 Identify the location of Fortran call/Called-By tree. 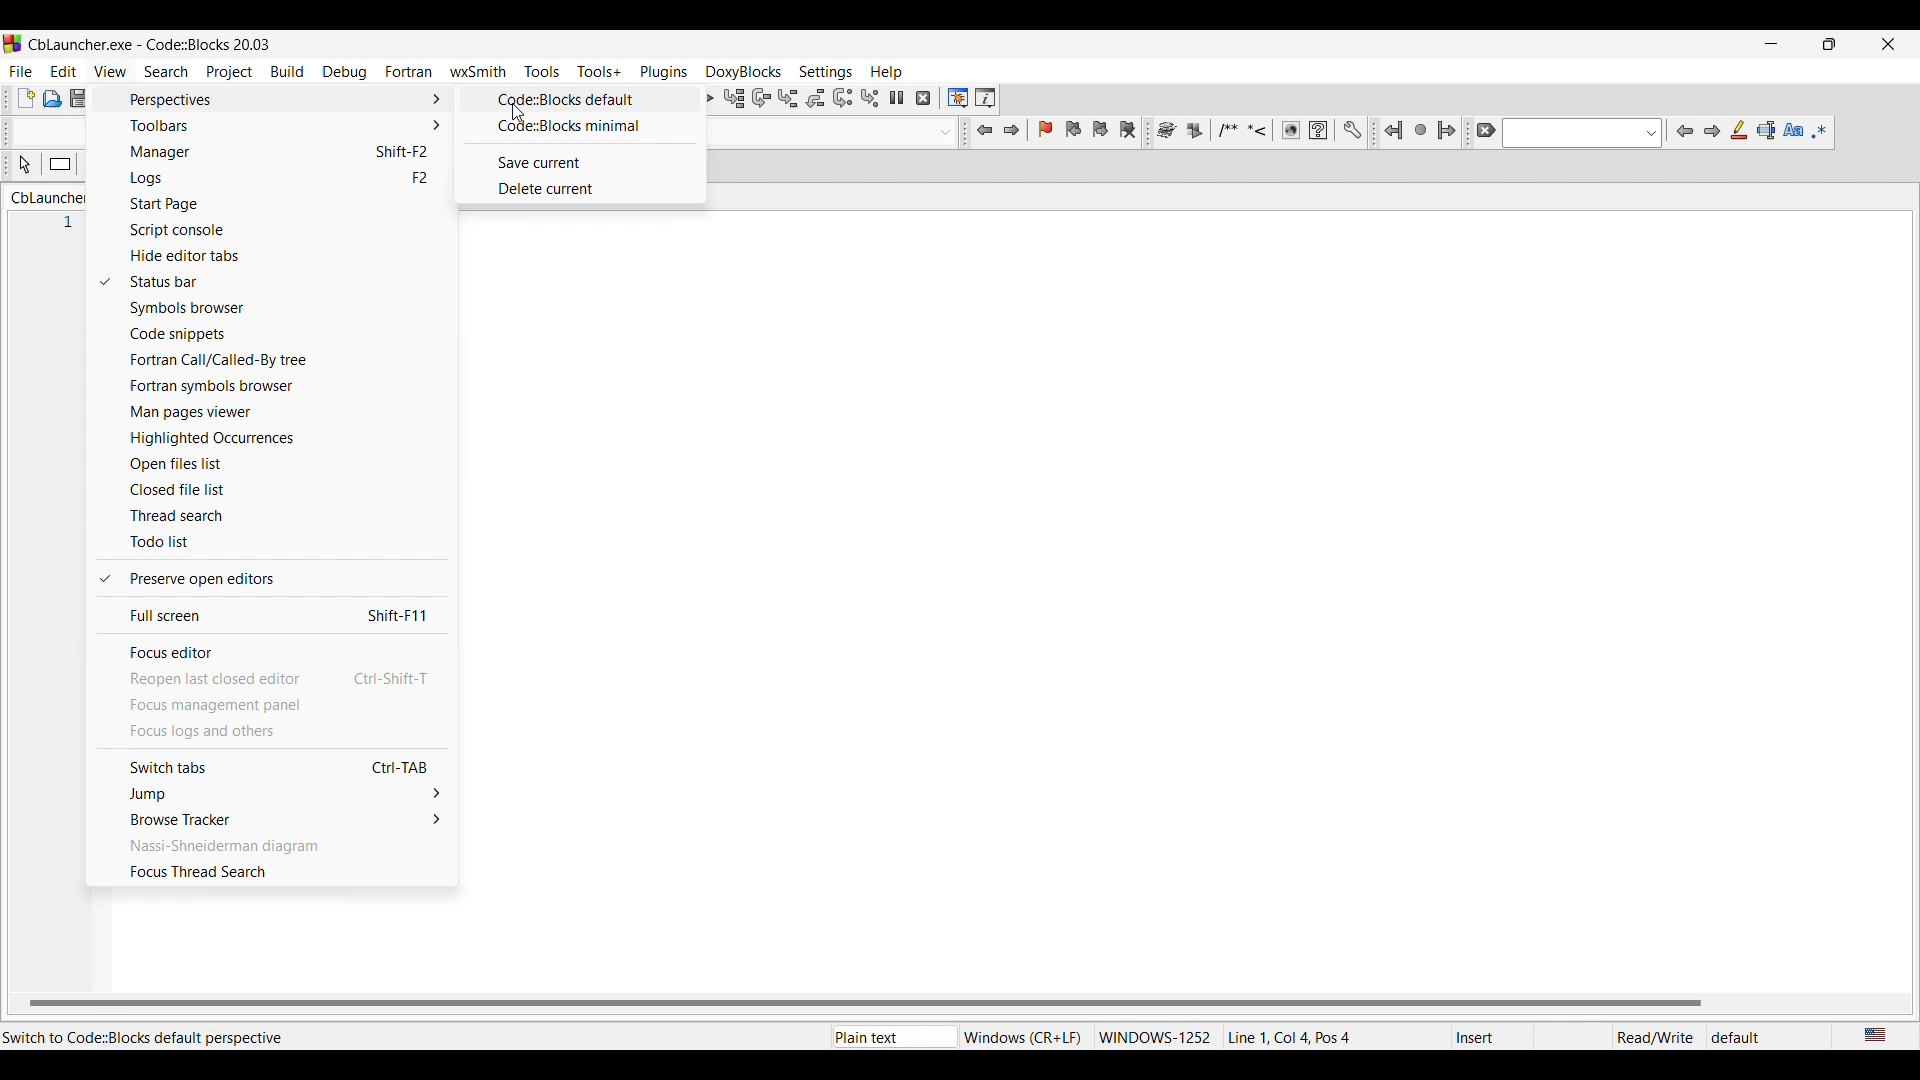
(287, 360).